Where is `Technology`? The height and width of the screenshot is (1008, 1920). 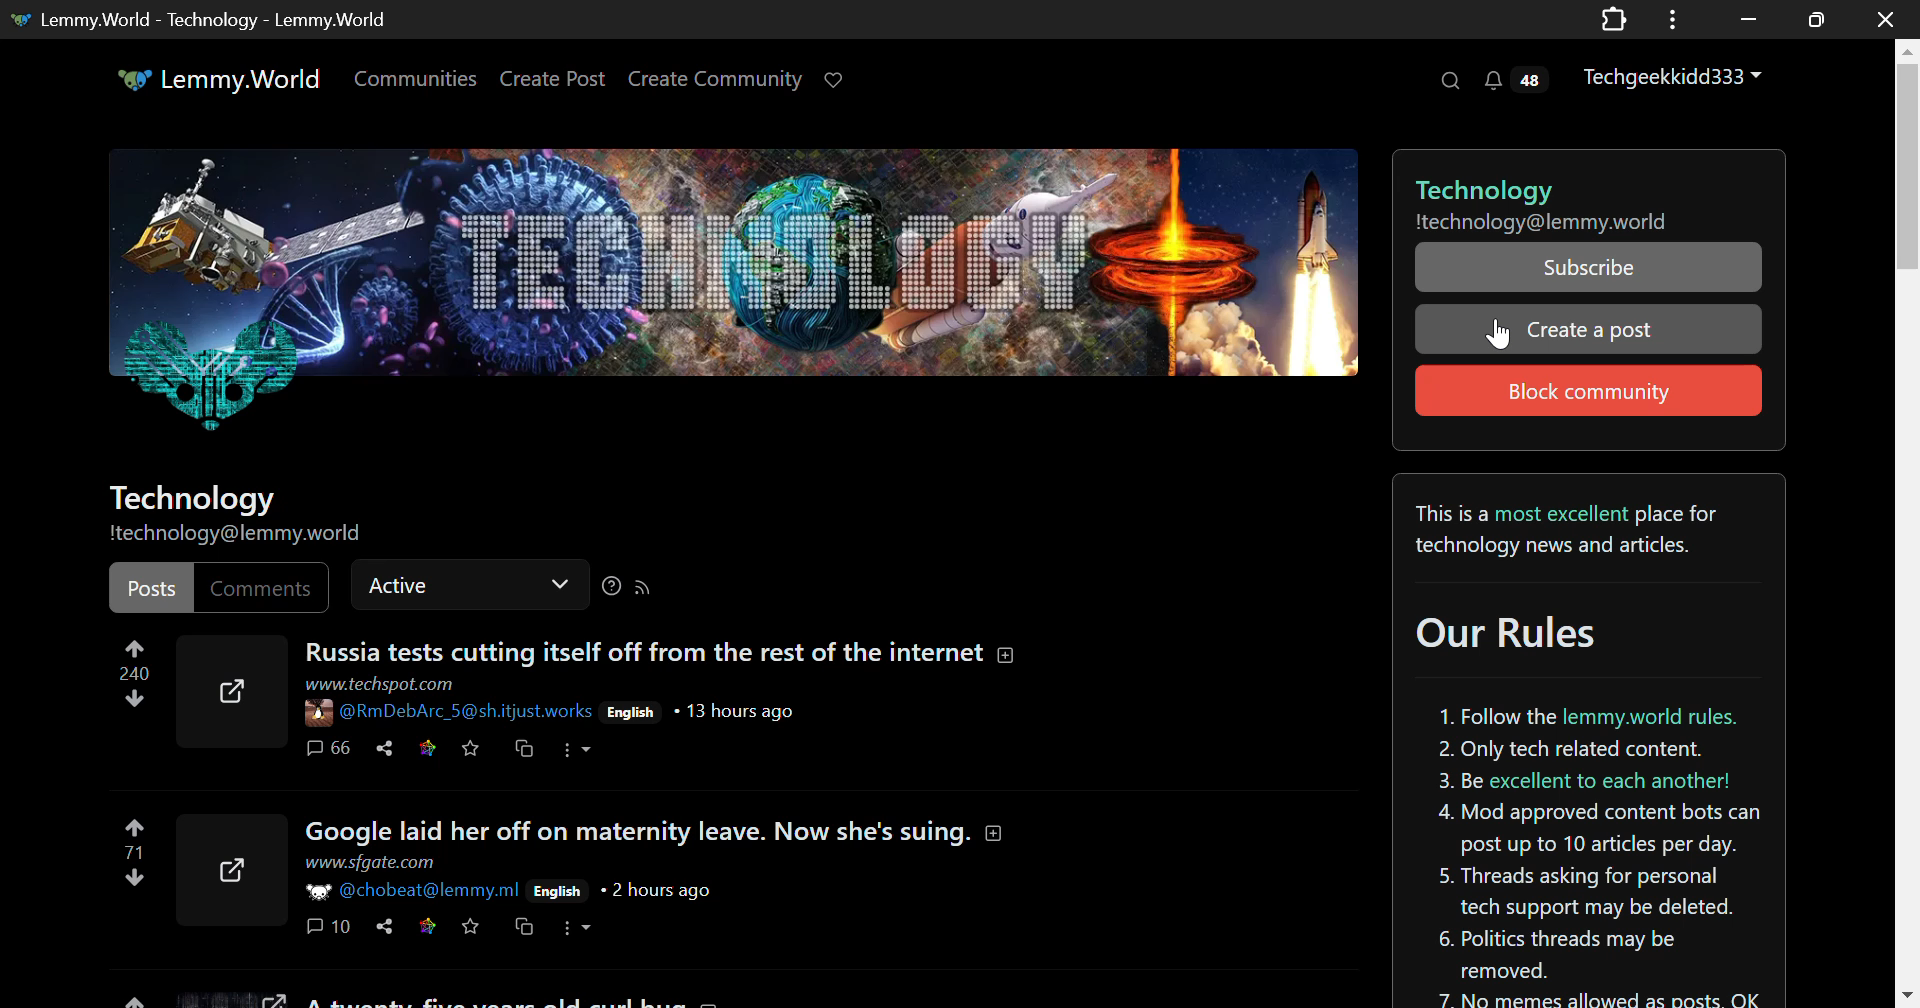
Technology is located at coordinates (1577, 179).